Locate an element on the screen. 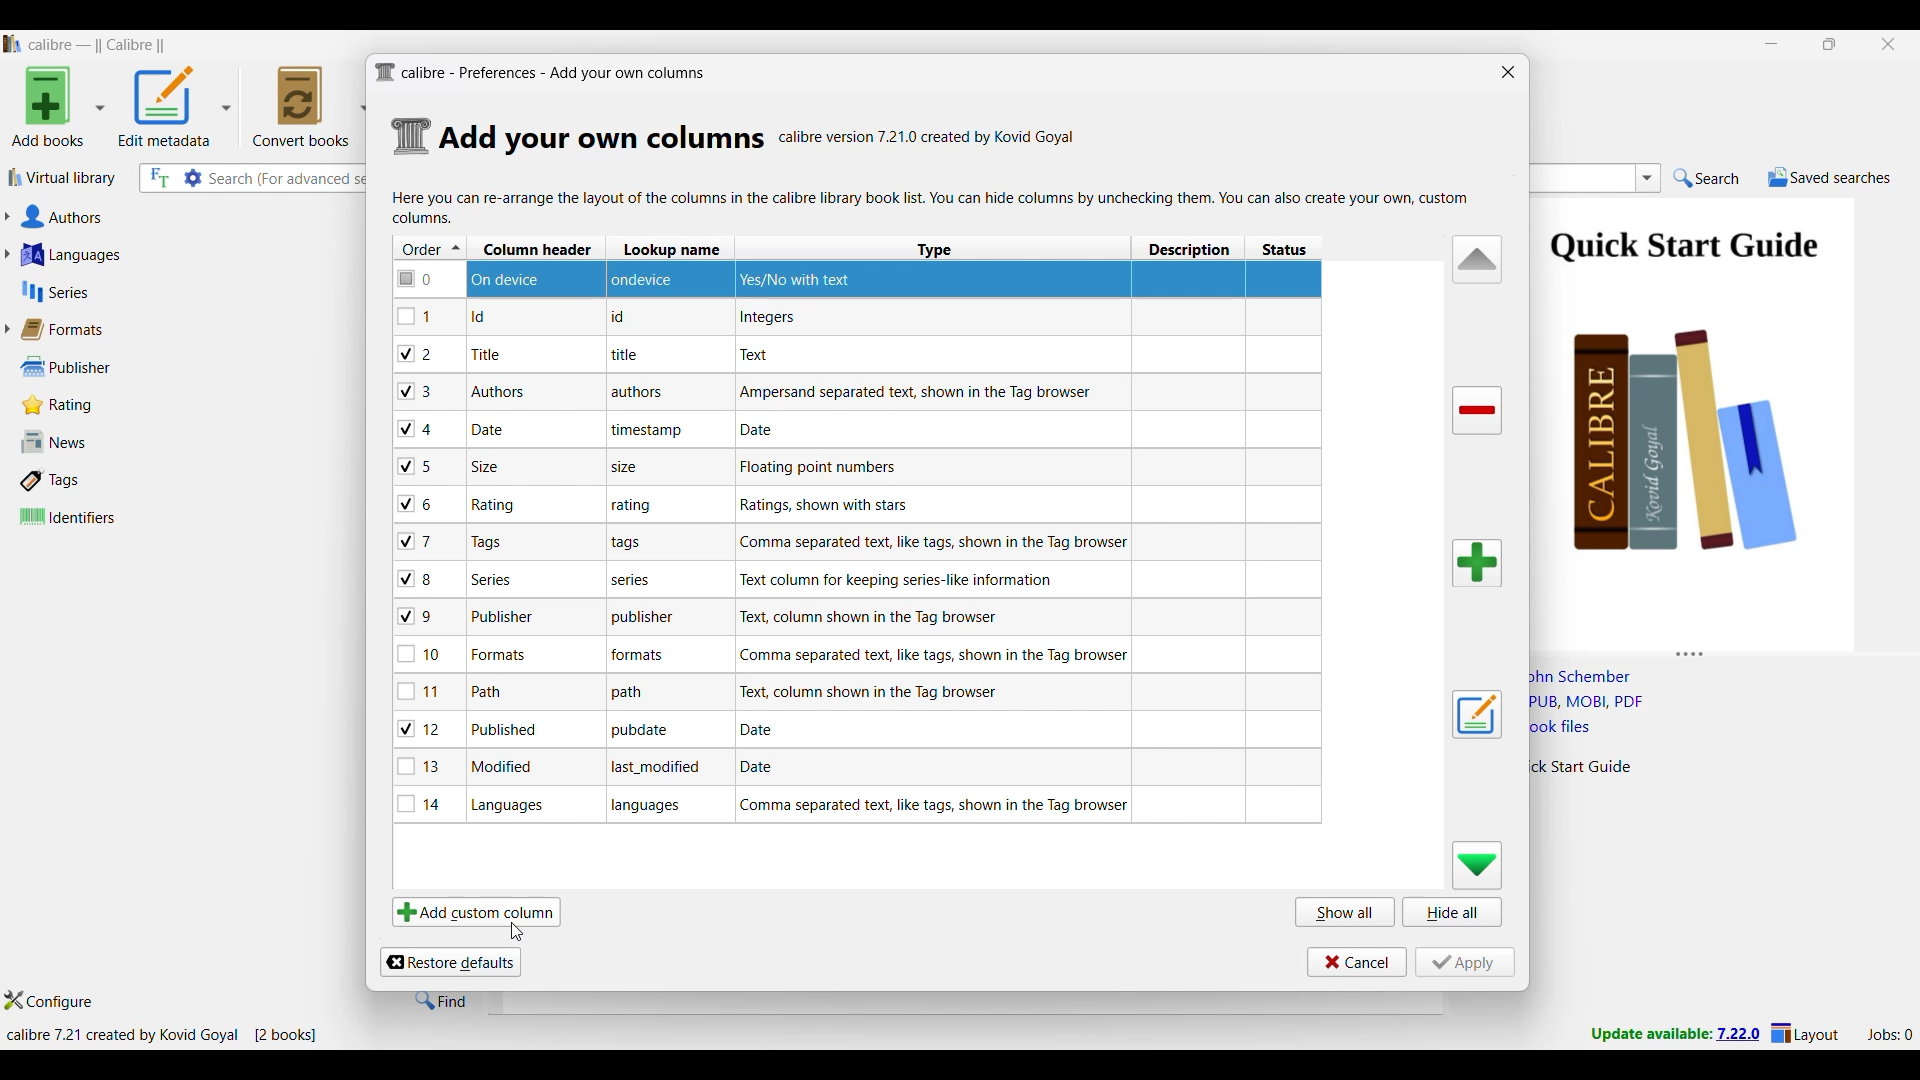 This screenshot has width=1920, height=1080. note is located at coordinates (635, 357).